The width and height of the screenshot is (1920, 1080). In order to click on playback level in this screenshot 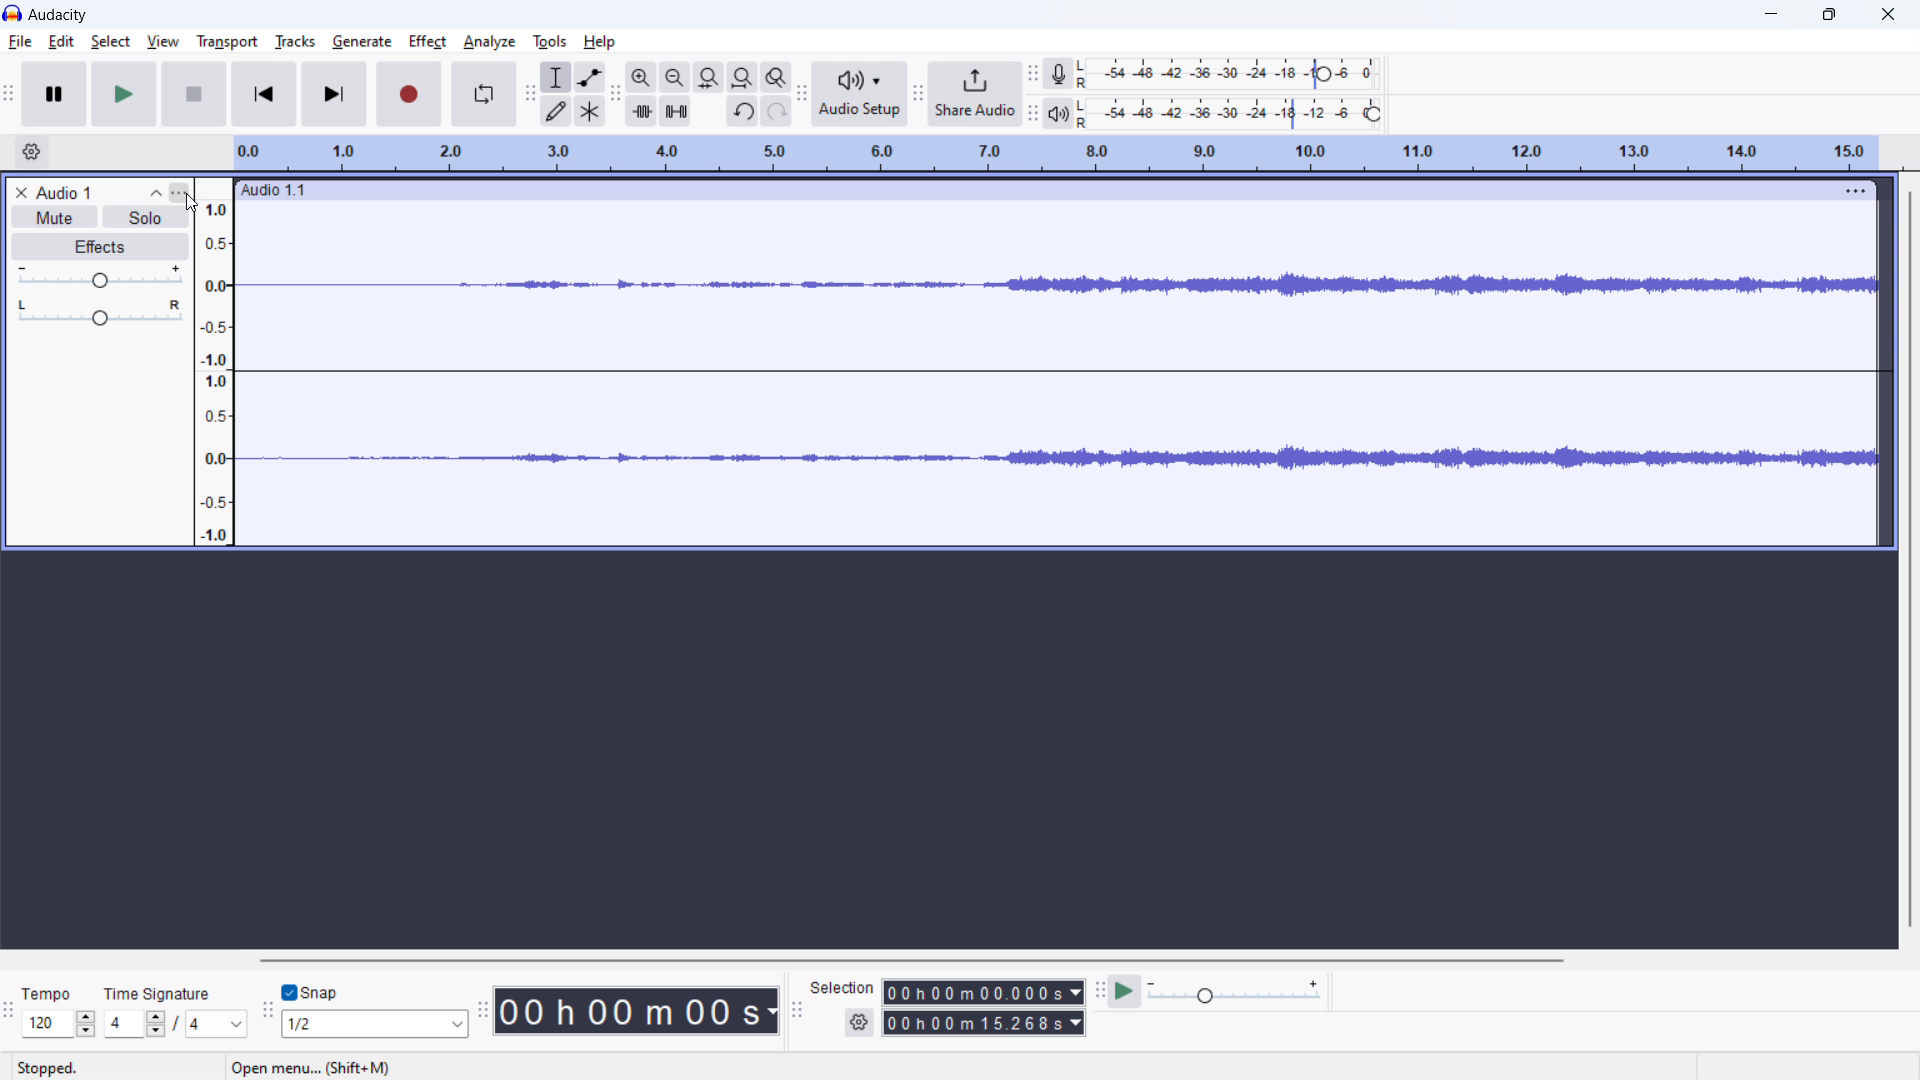, I will do `click(1235, 114)`.